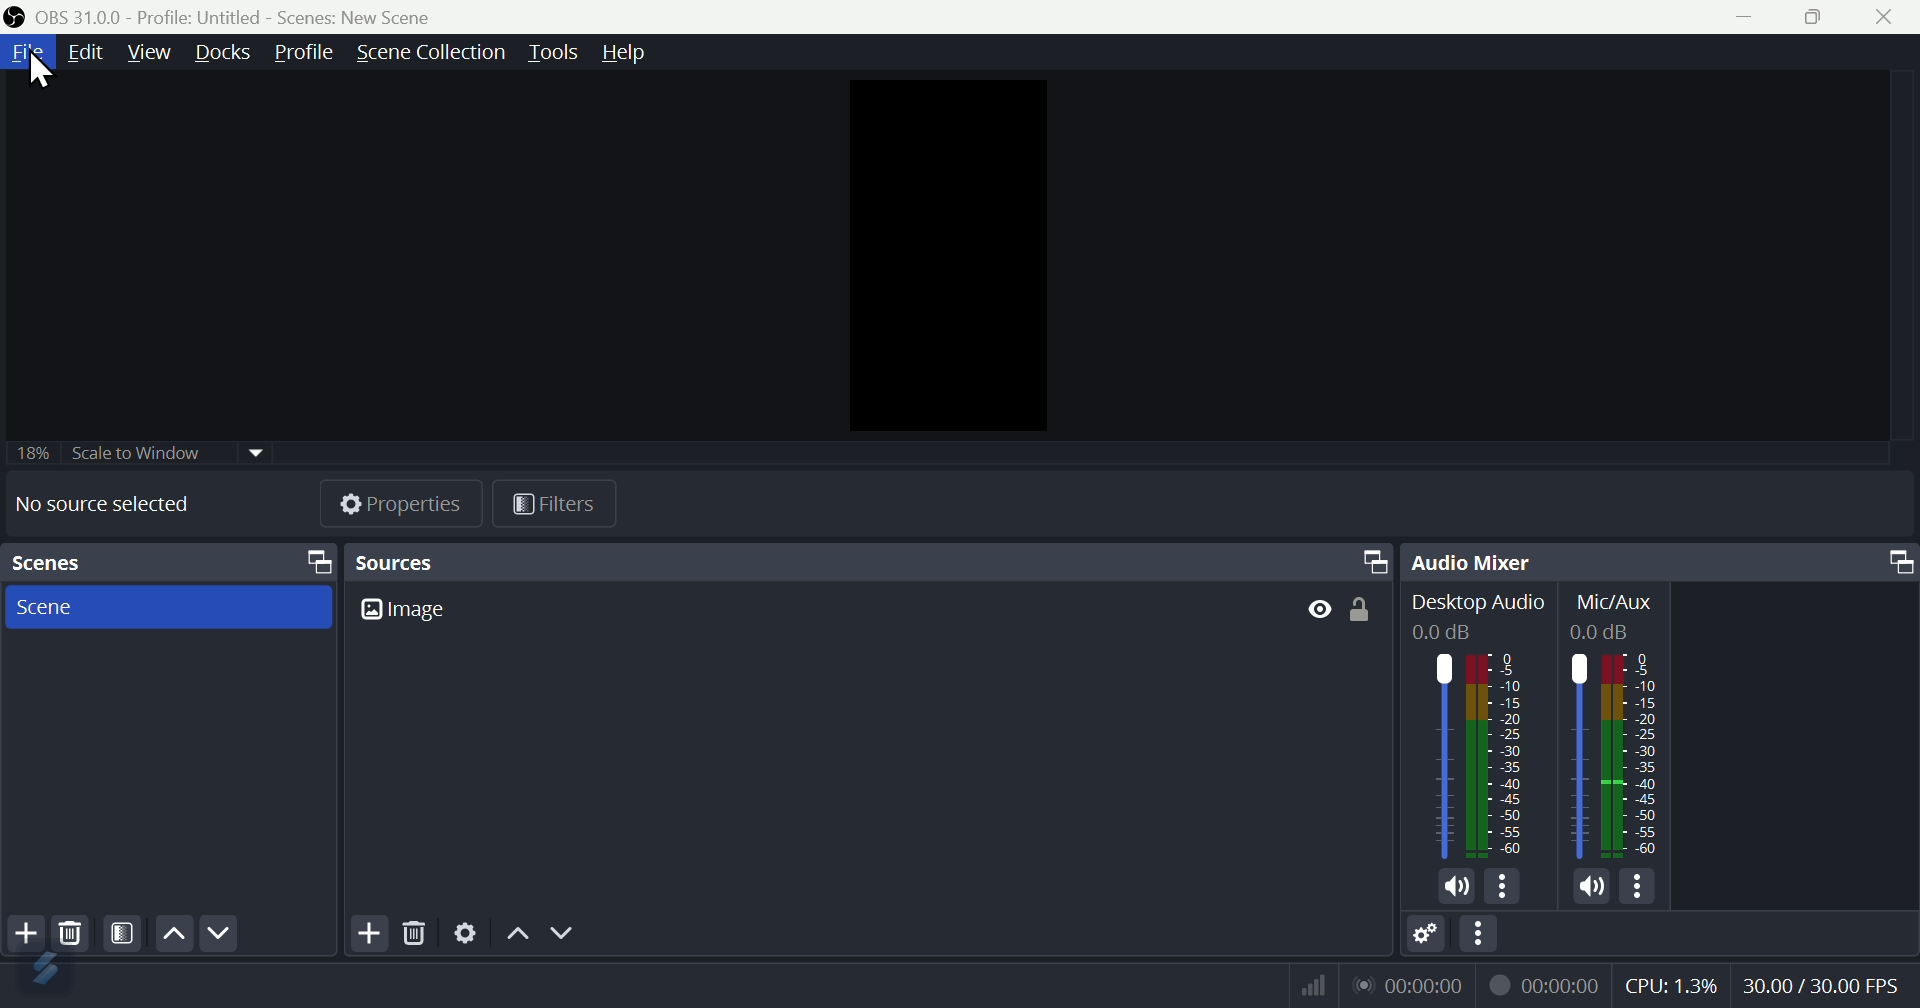  I want to click on Scenes, so click(166, 563).